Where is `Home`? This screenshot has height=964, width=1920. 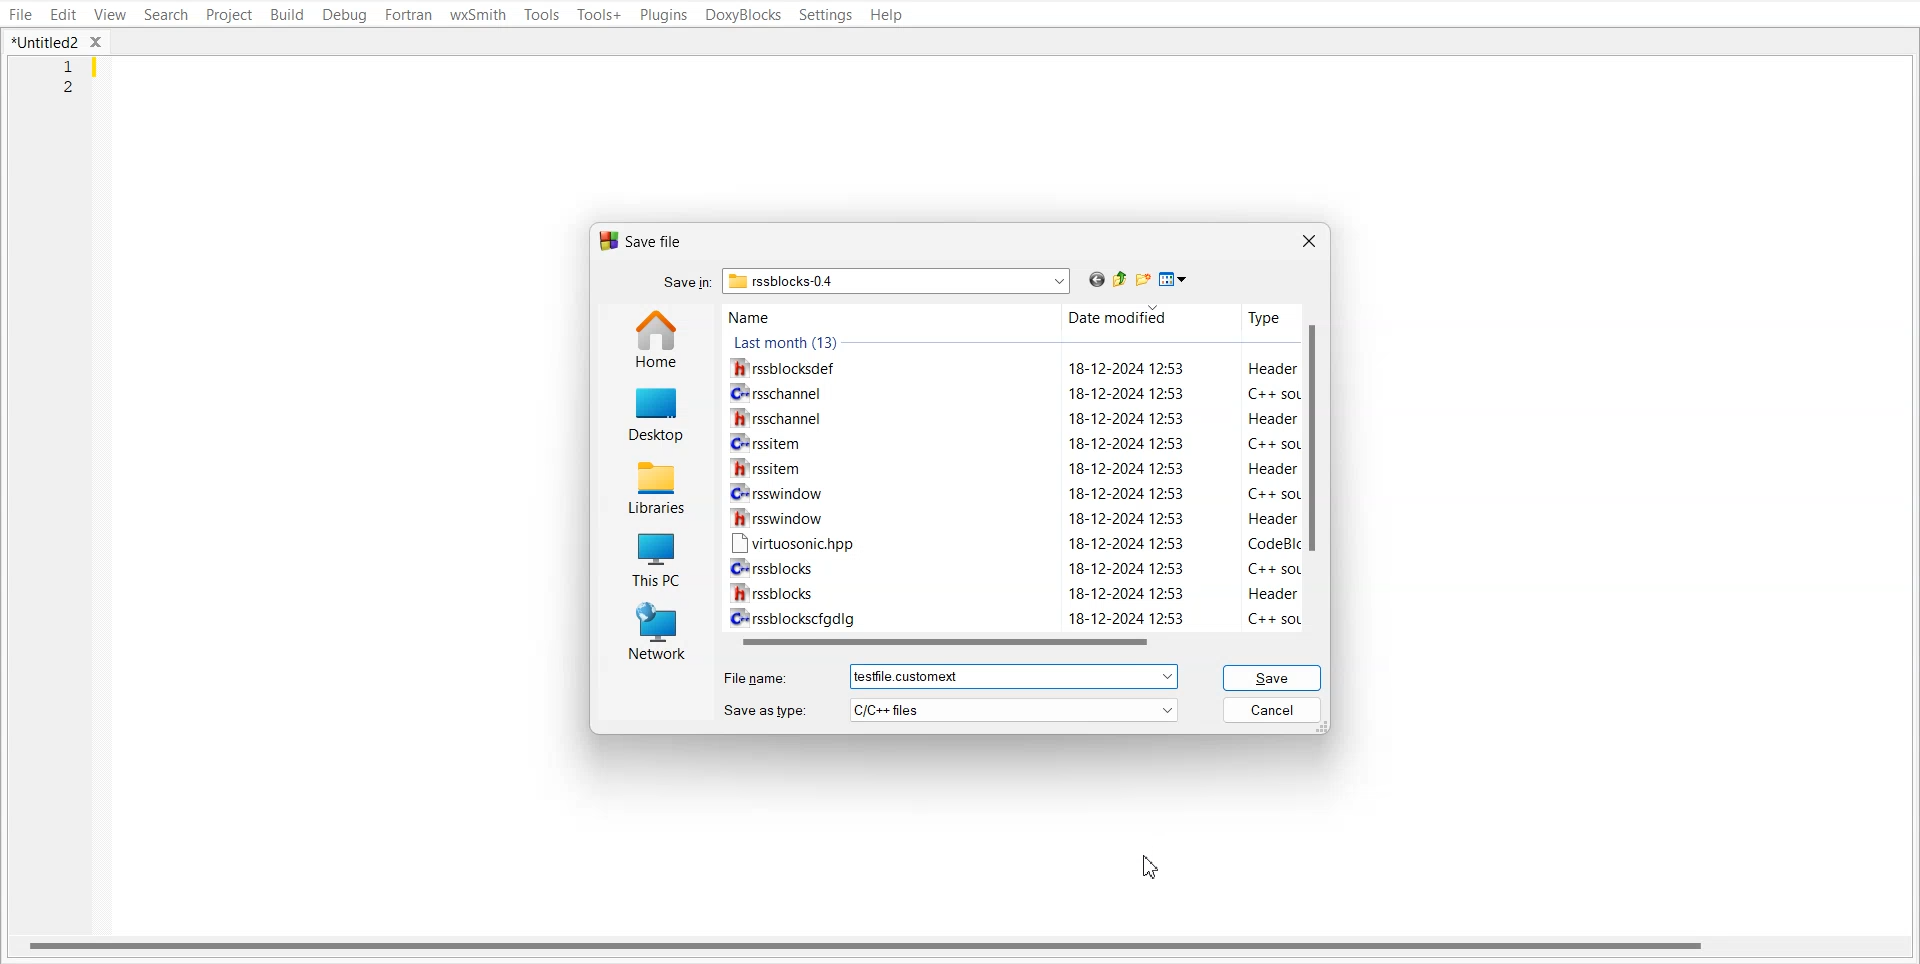
Home is located at coordinates (656, 337).